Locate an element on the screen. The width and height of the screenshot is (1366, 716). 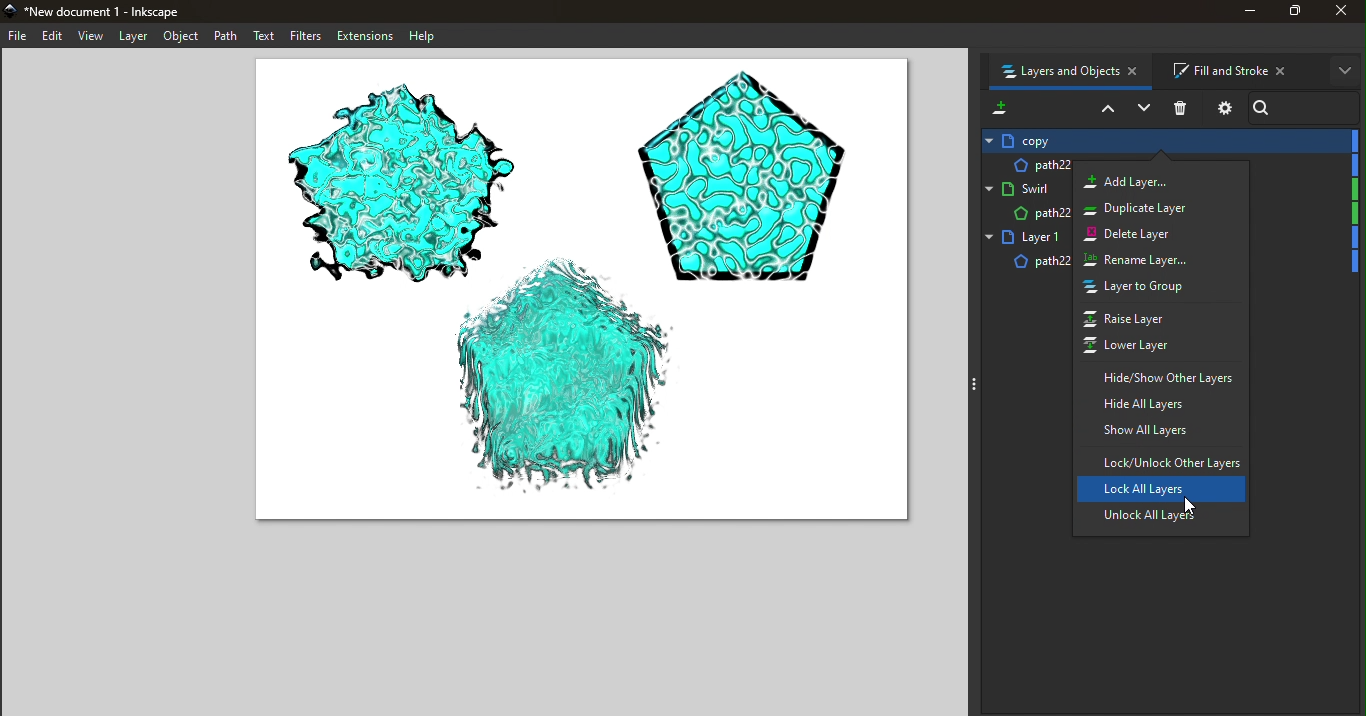
Layers and objects dialog setting is located at coordinates (1223, 111).